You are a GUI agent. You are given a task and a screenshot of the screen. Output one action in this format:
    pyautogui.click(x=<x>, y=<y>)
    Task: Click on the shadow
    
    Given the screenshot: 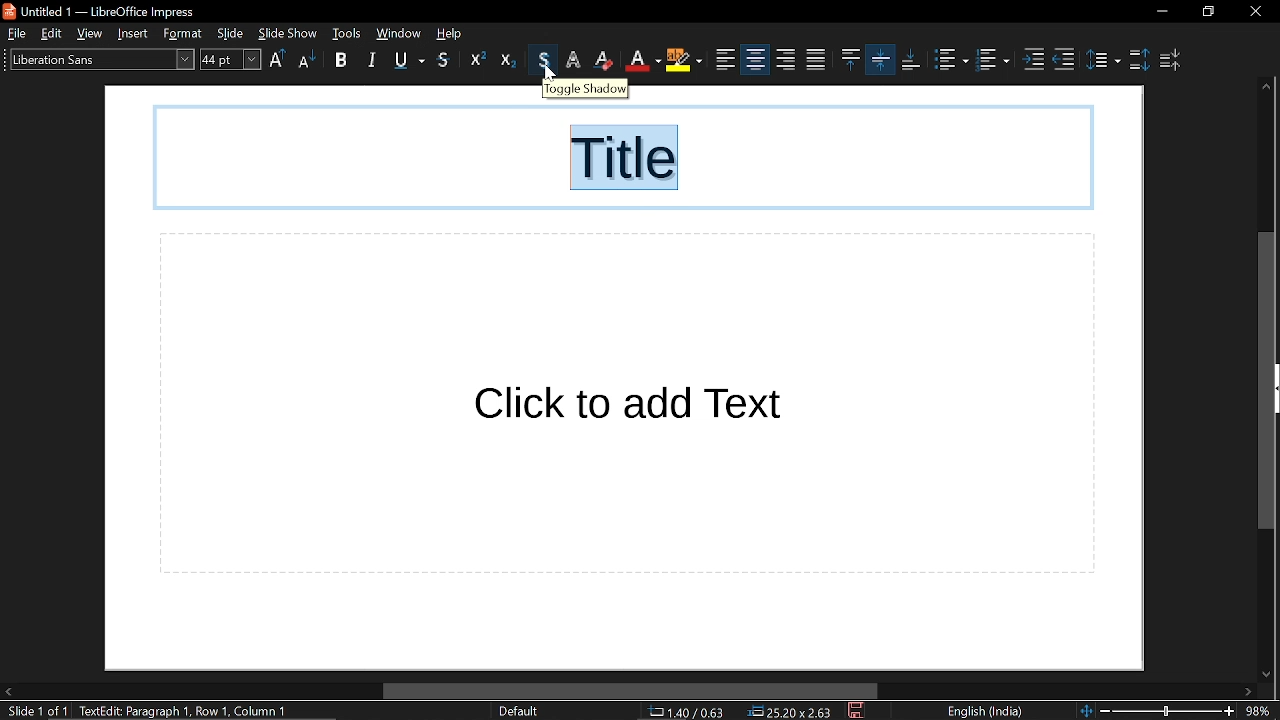 What is the action you would take?
    pyautogui.click(x=445, y=61)
    